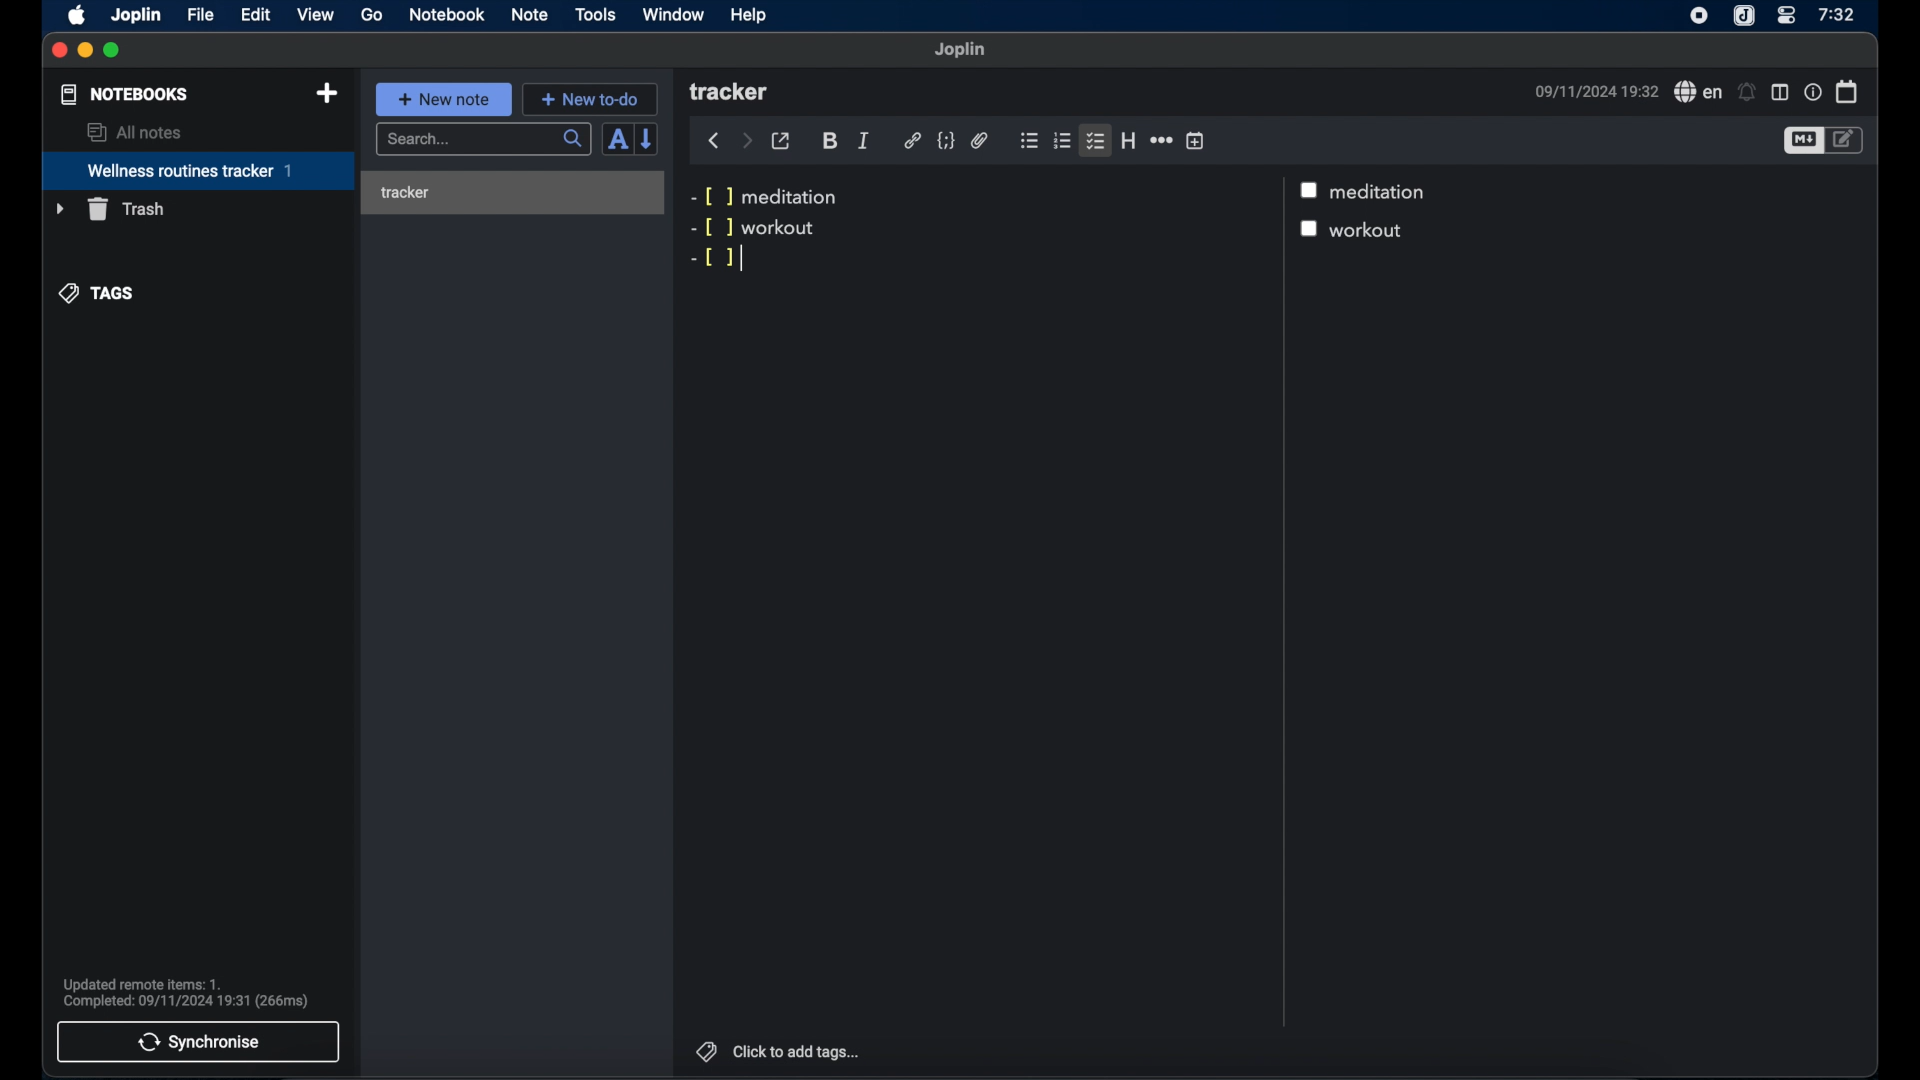 Image resolution: width=1920 pixels, height=1080 pixels. Describe the element at coordinates (648, 139) in the screenshot. I see `reverse sort order` at that location.